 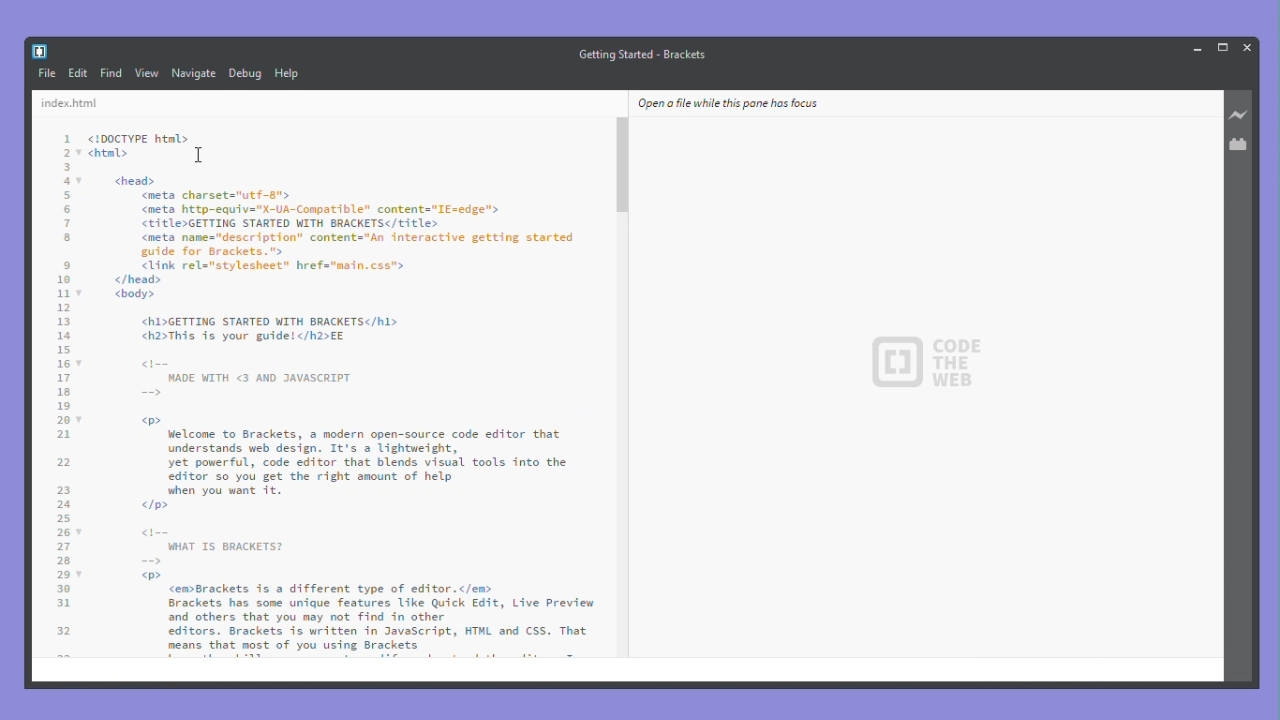 I want to click on 21, so click(x=64, y=435).